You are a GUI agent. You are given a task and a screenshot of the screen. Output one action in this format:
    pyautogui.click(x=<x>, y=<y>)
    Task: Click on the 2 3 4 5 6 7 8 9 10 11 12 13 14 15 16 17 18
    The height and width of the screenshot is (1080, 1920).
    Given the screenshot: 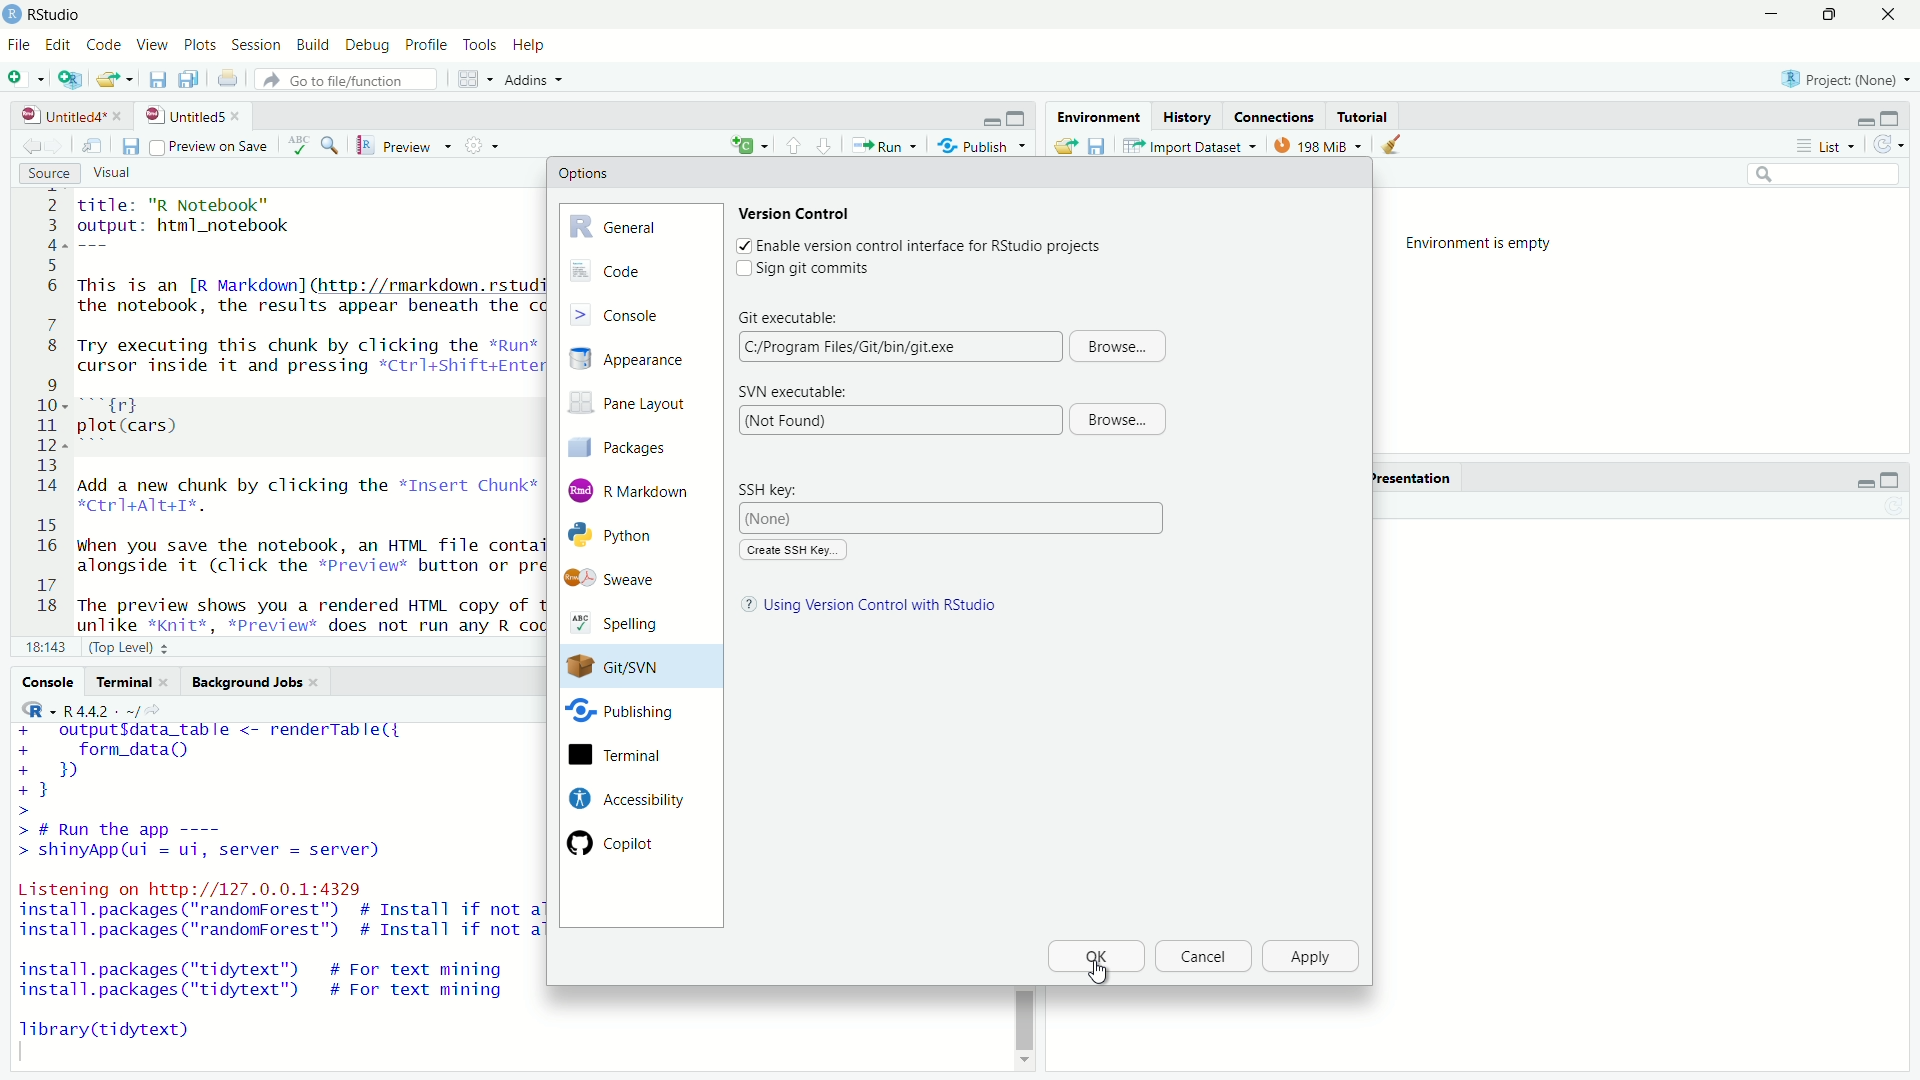 What is the action you would take?
    pyautogui.click(x=42, y=410)
    